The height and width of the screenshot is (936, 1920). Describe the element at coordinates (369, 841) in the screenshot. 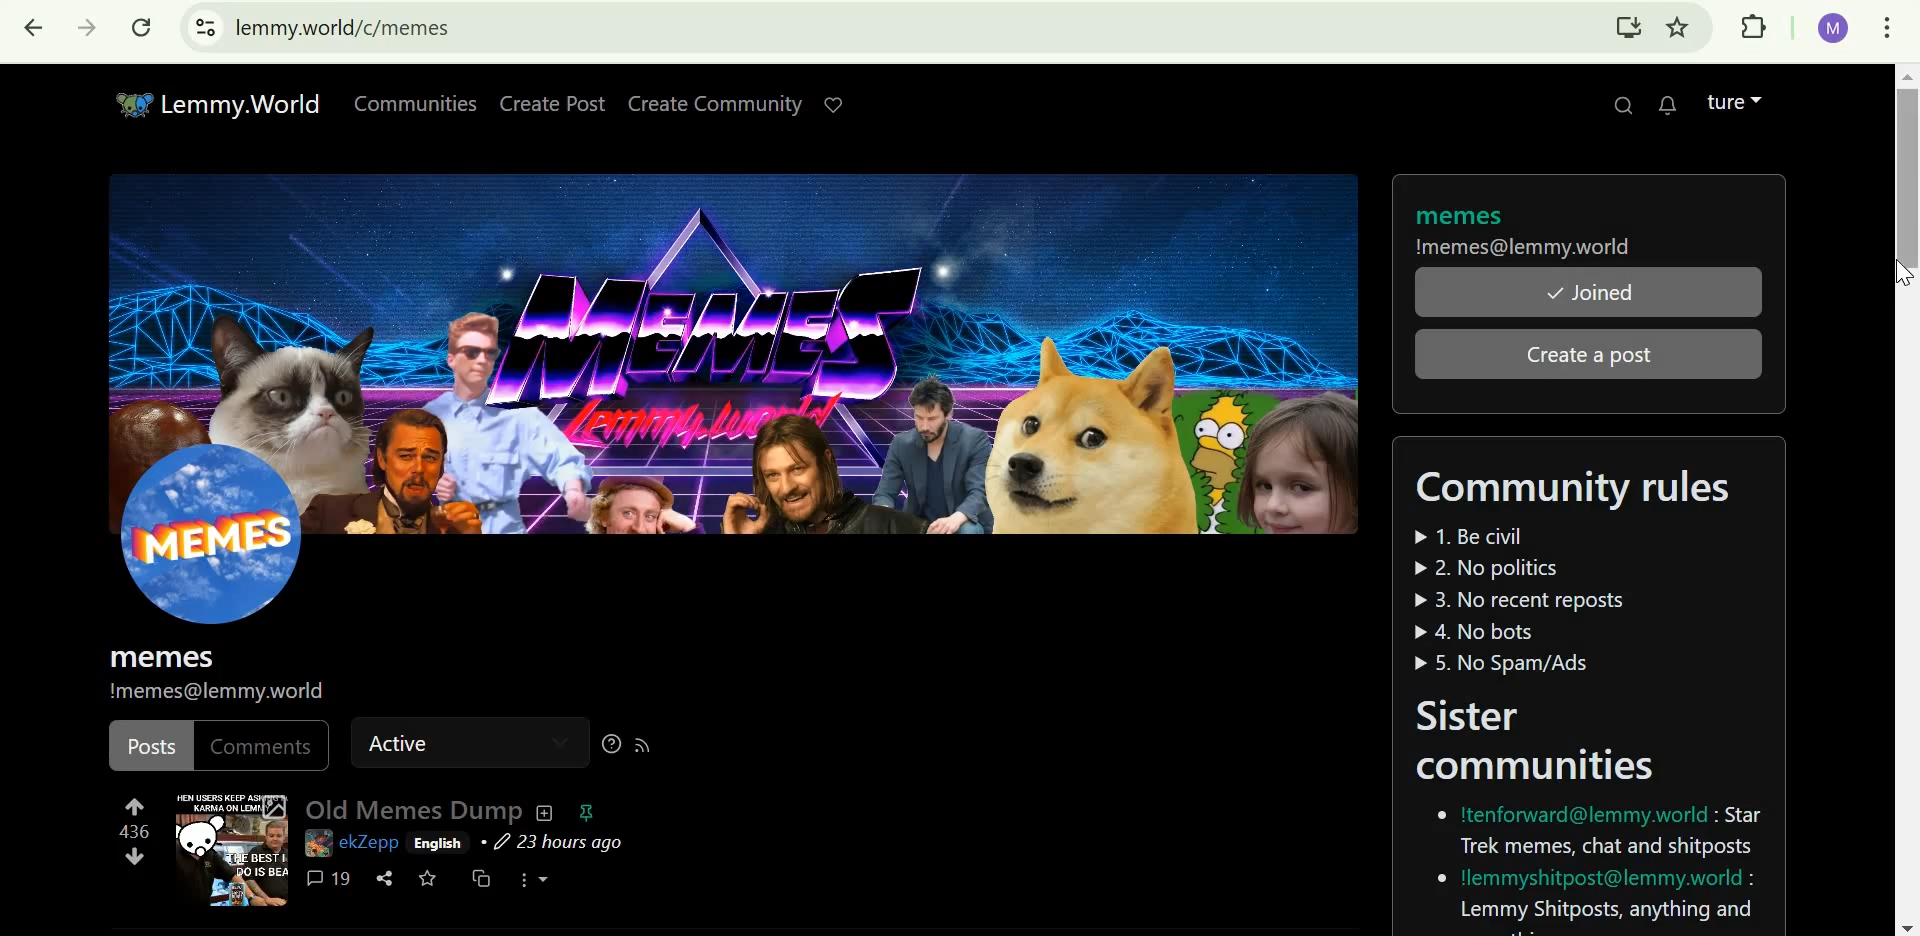

I see `ekZepp` at that location.